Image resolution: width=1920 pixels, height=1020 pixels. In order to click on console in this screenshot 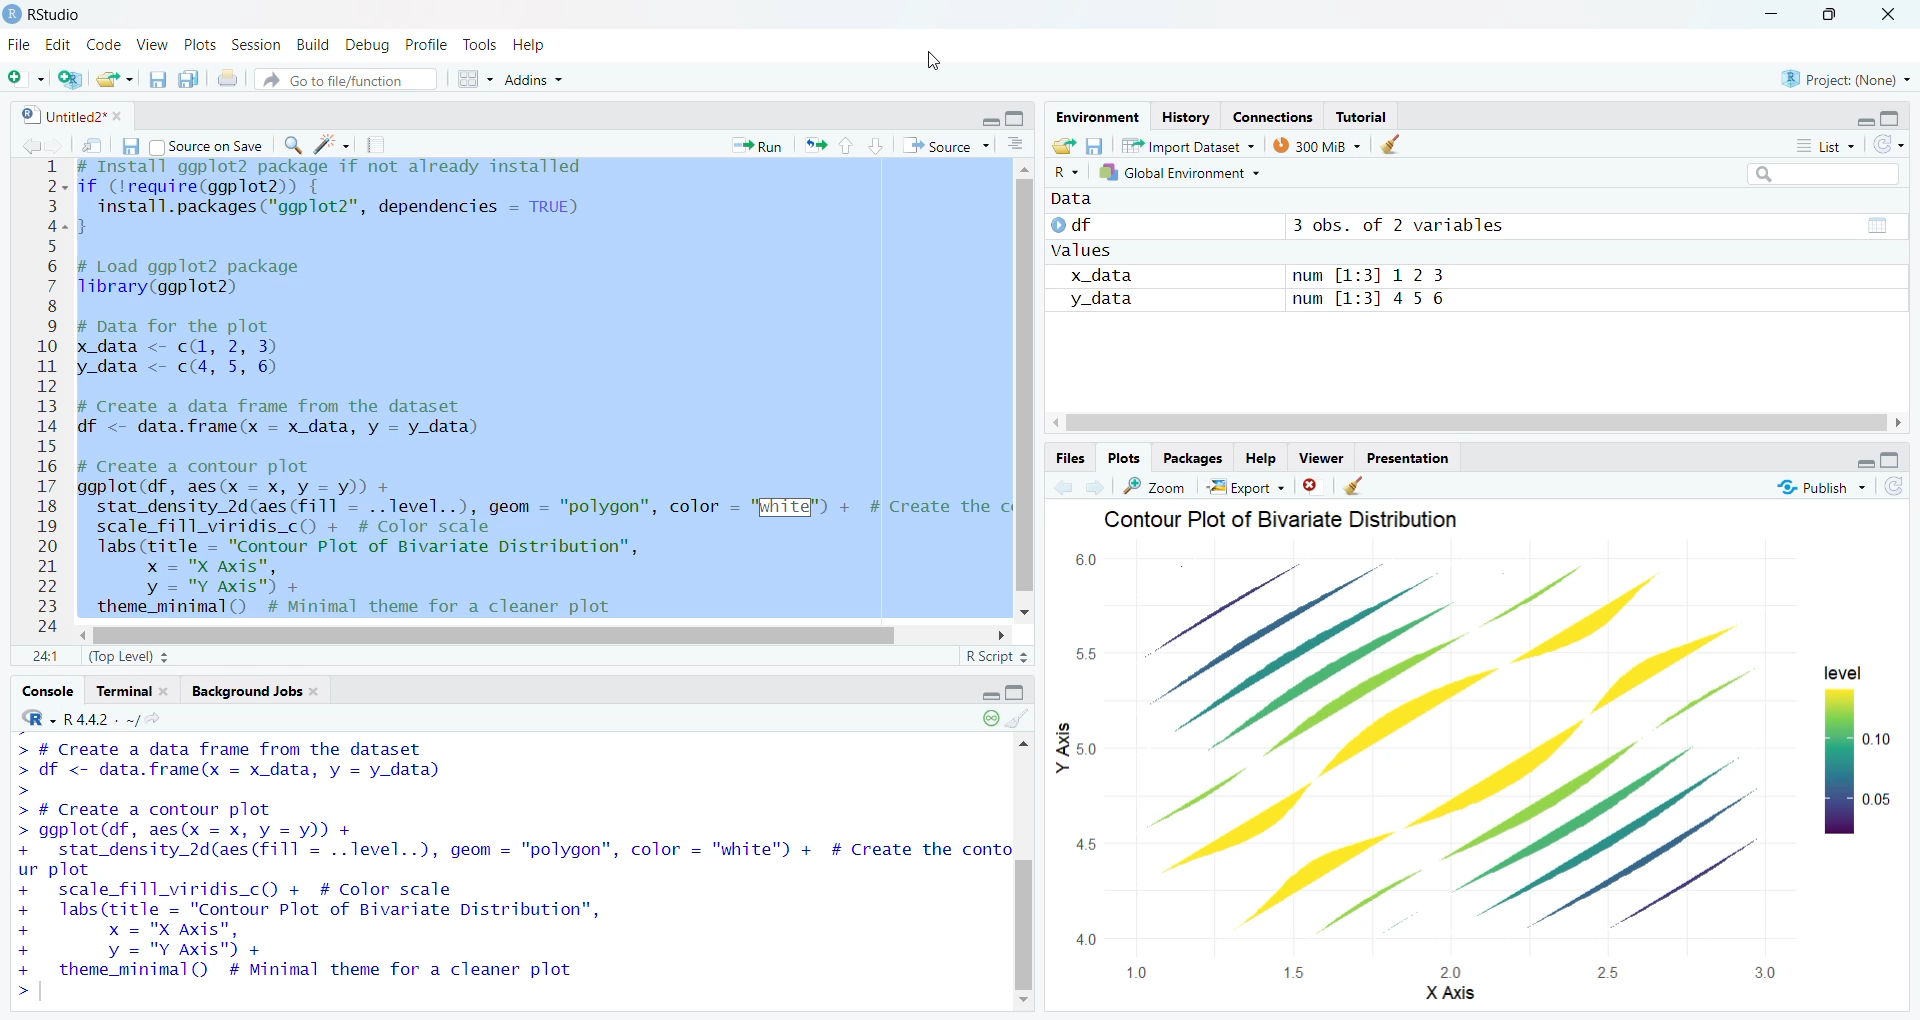, I will do `click(49, 695)`.